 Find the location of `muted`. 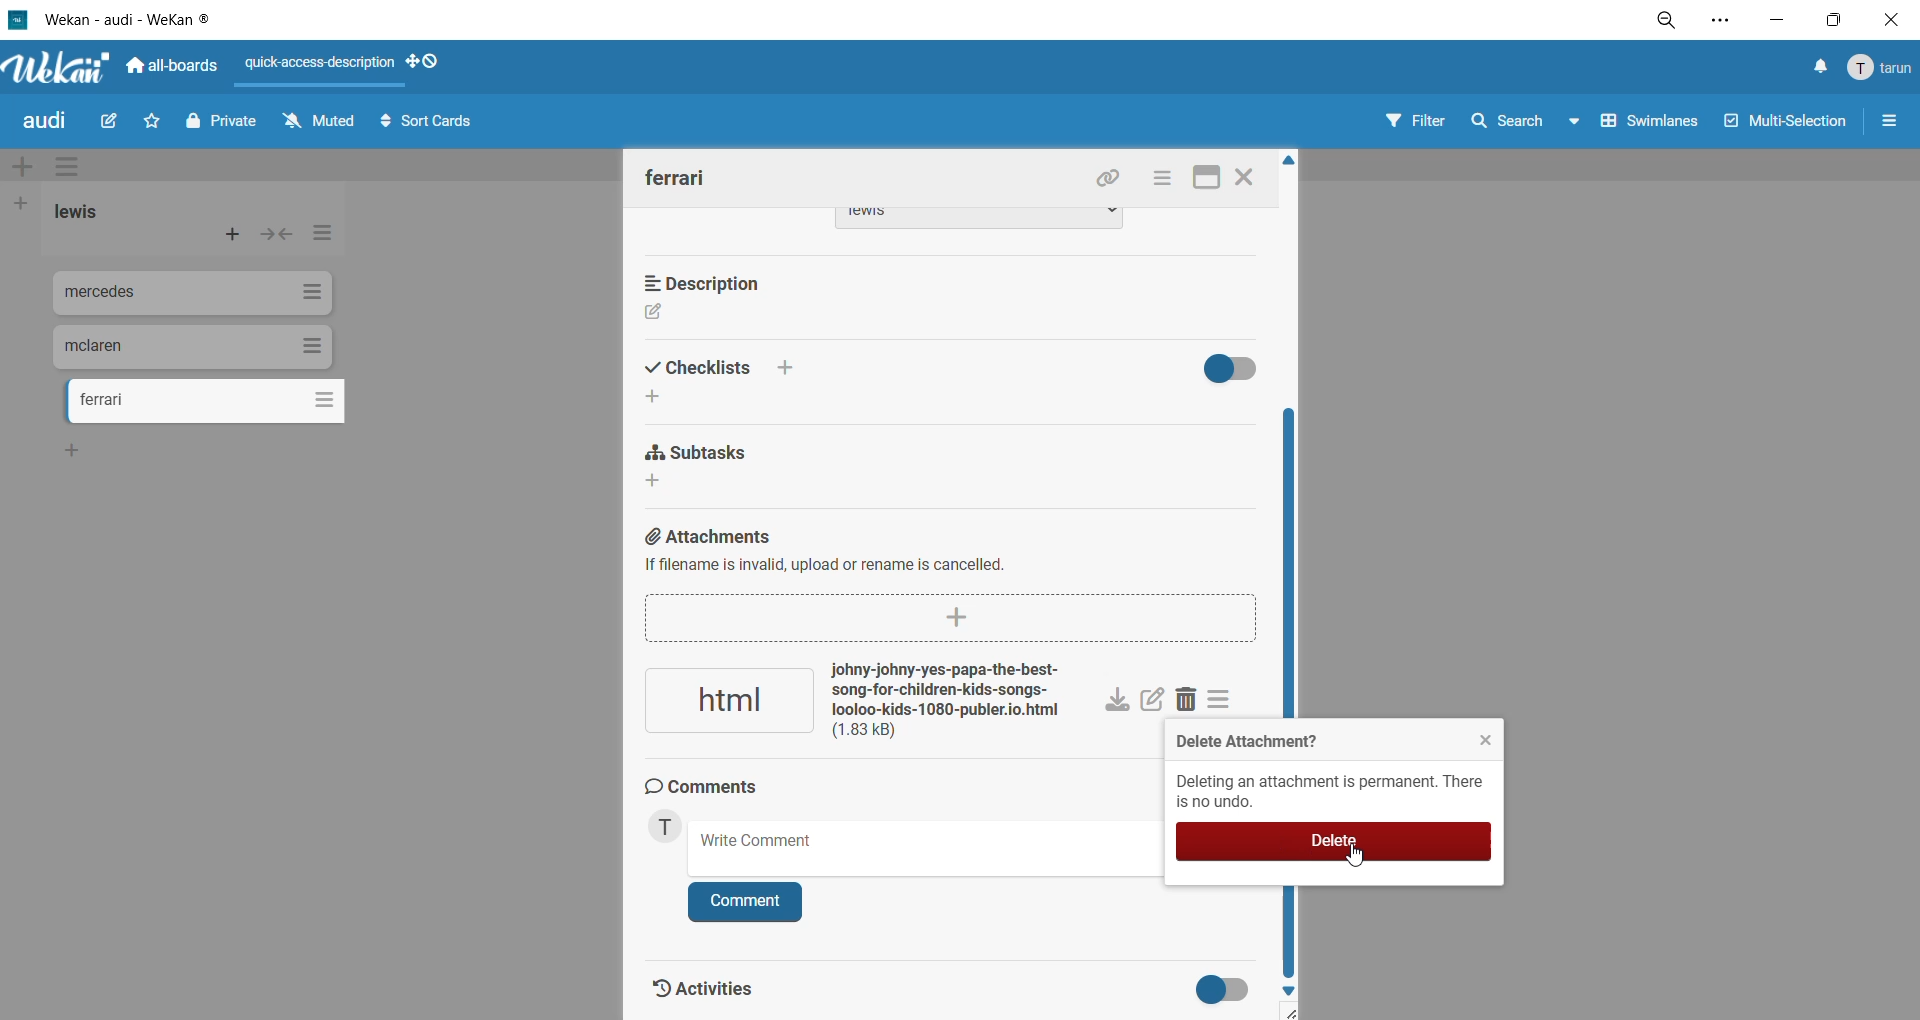

muted is located at coordinates (319, 120).